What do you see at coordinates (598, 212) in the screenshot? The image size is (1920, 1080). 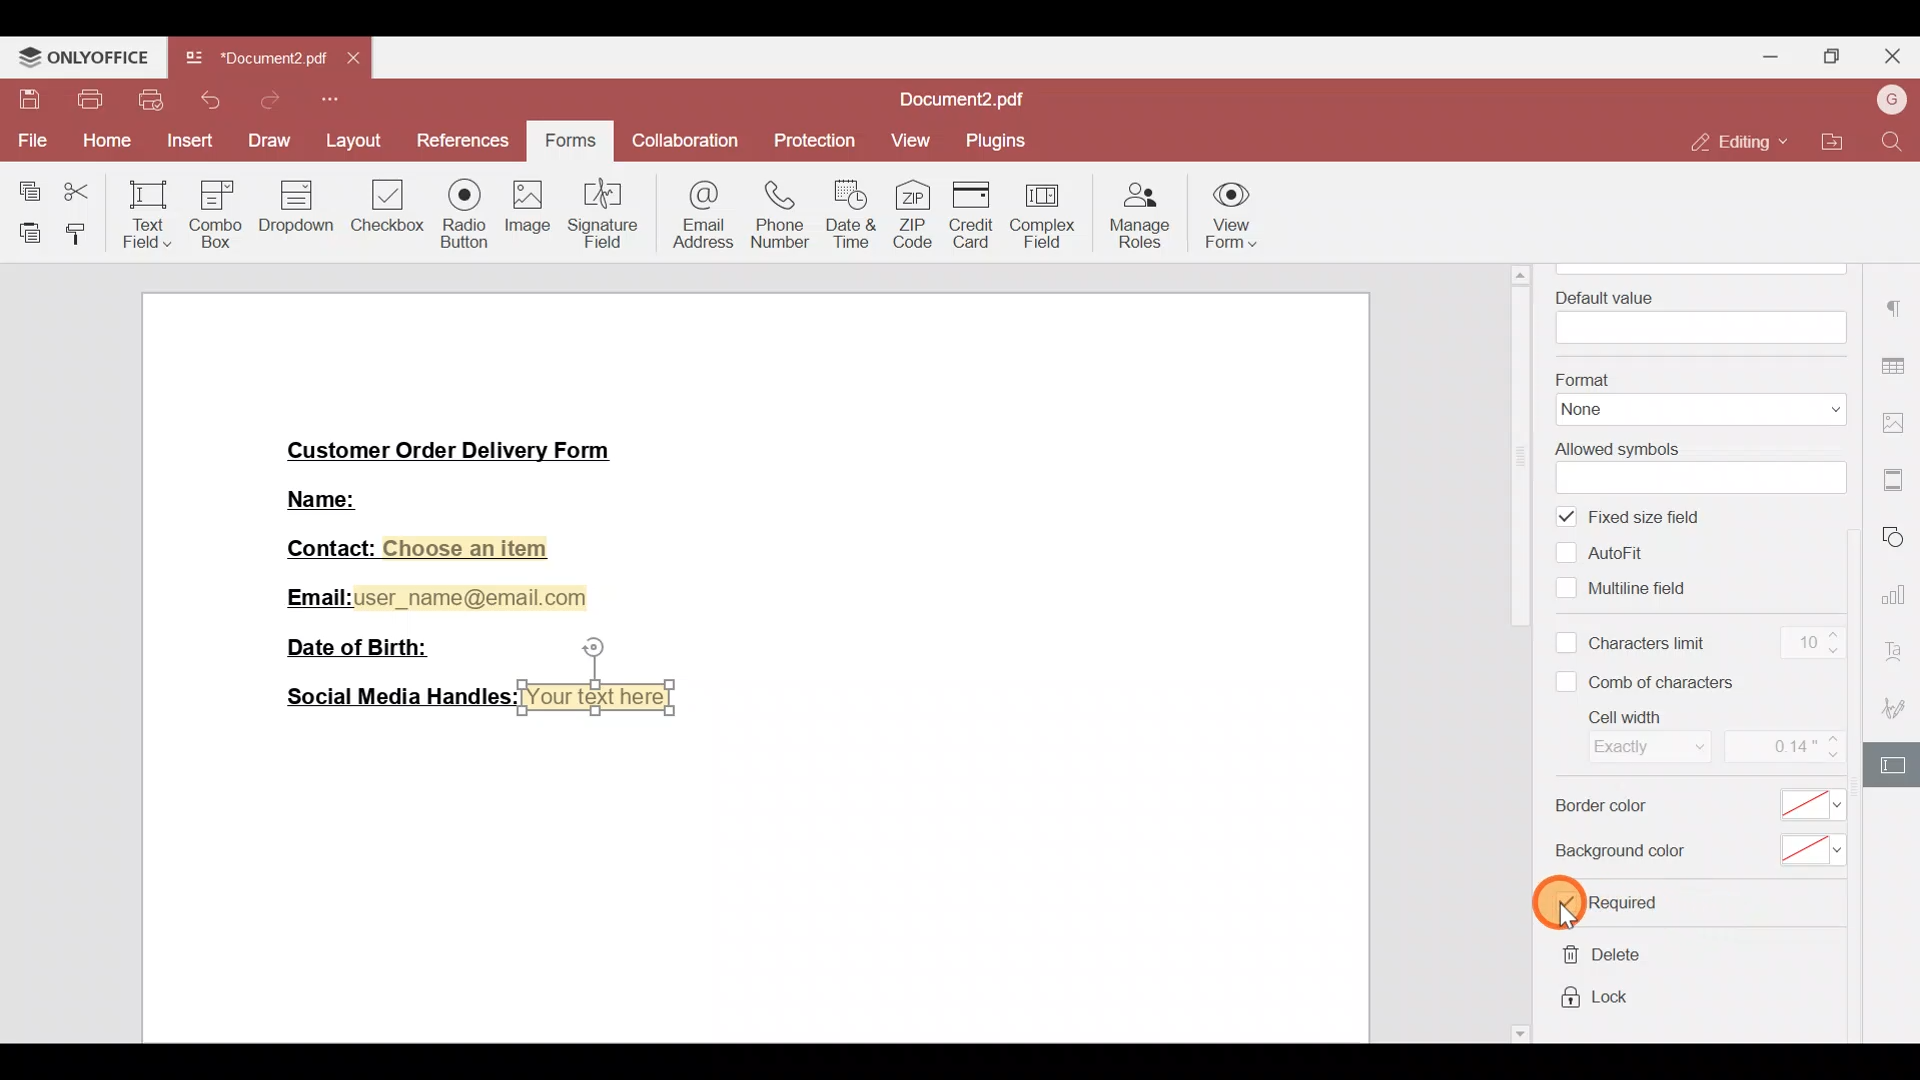 I see `Signature field` at bounding box center [598, 212].